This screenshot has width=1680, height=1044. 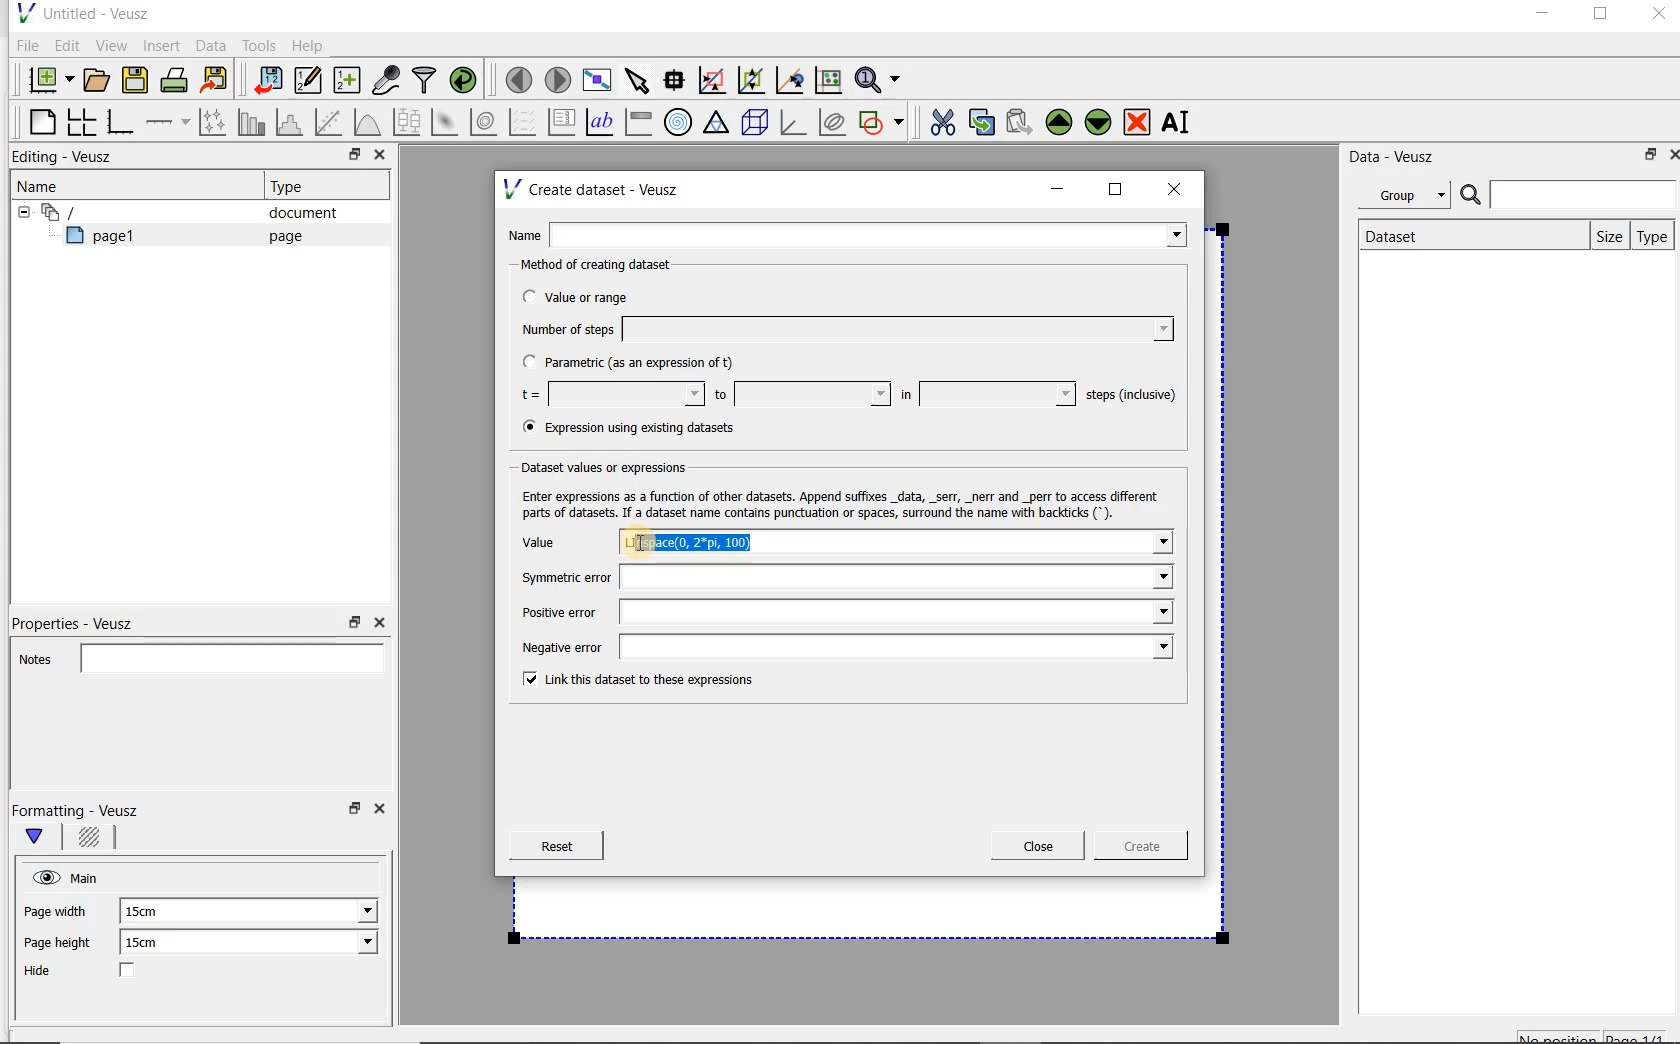 What do you see at coordinates (383, 812) in the screenshot?
I see `Close` at bounding box center [383, 812].